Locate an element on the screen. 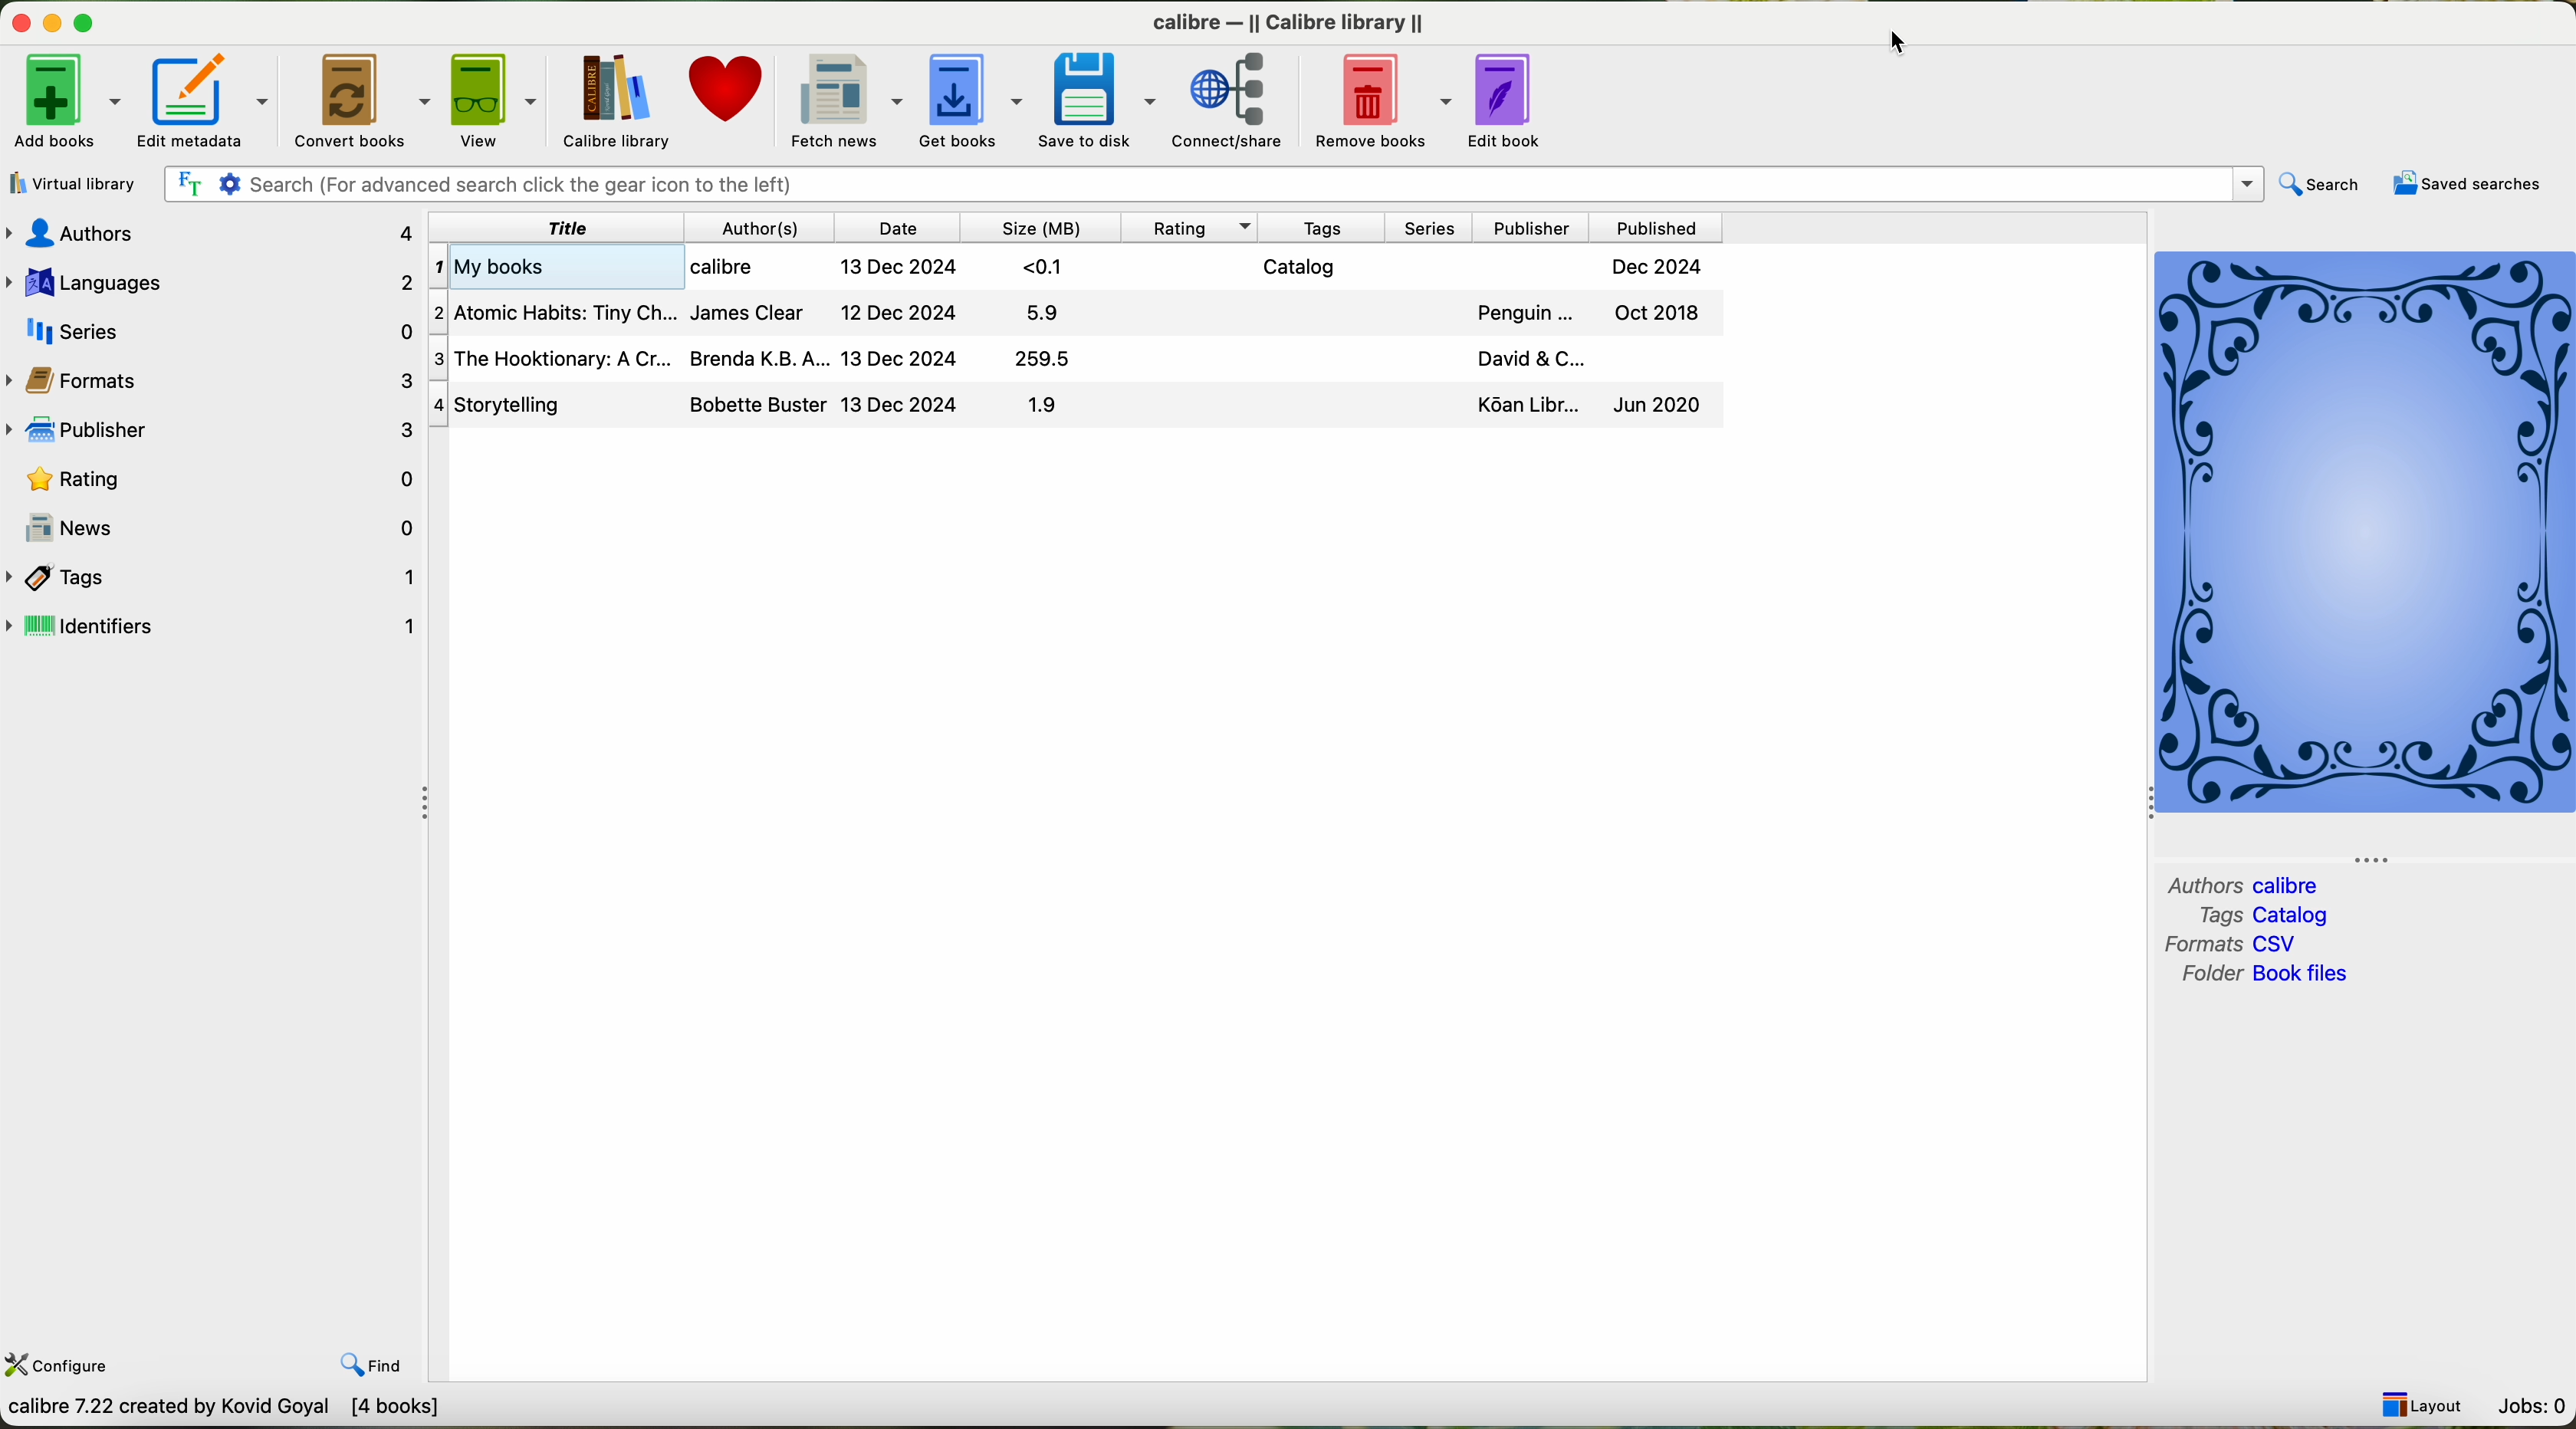  Calibre library is located at coordinates (1288, 21).